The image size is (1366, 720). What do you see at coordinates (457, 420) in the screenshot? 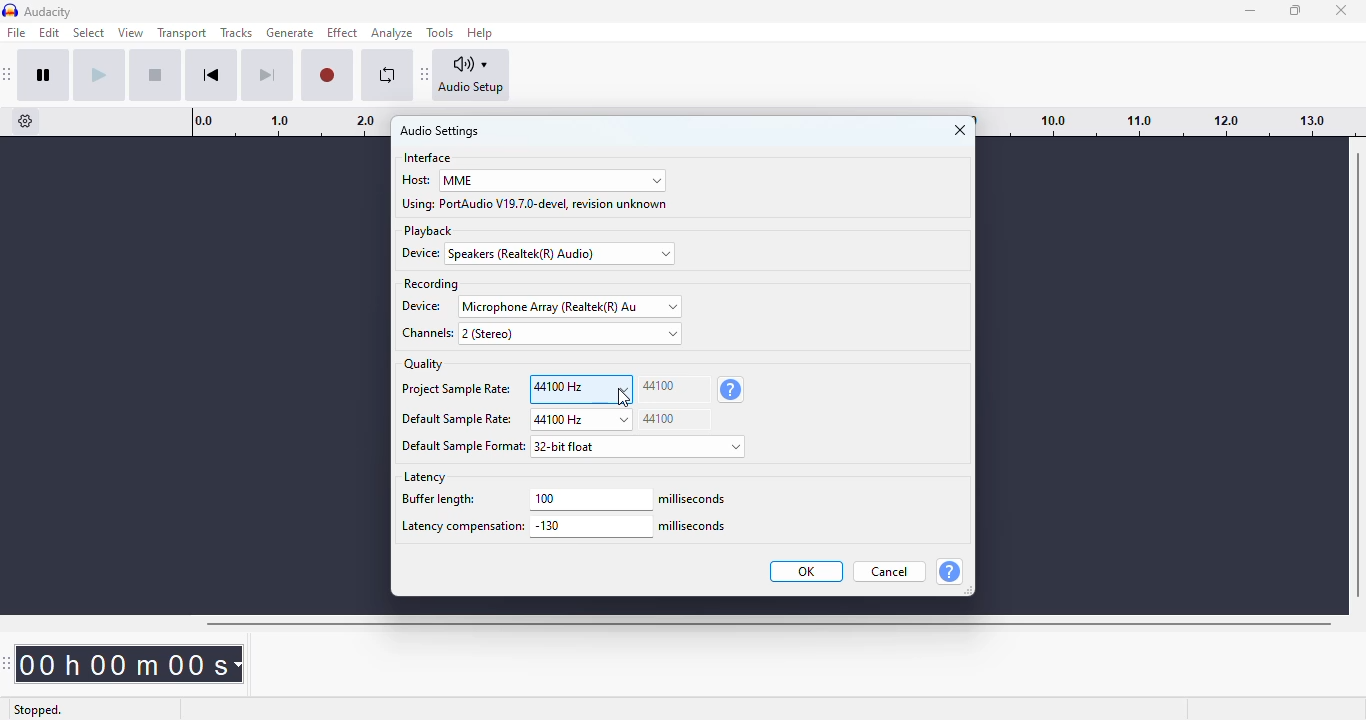
I see `default sample rate` at bounding box center [457, 420].